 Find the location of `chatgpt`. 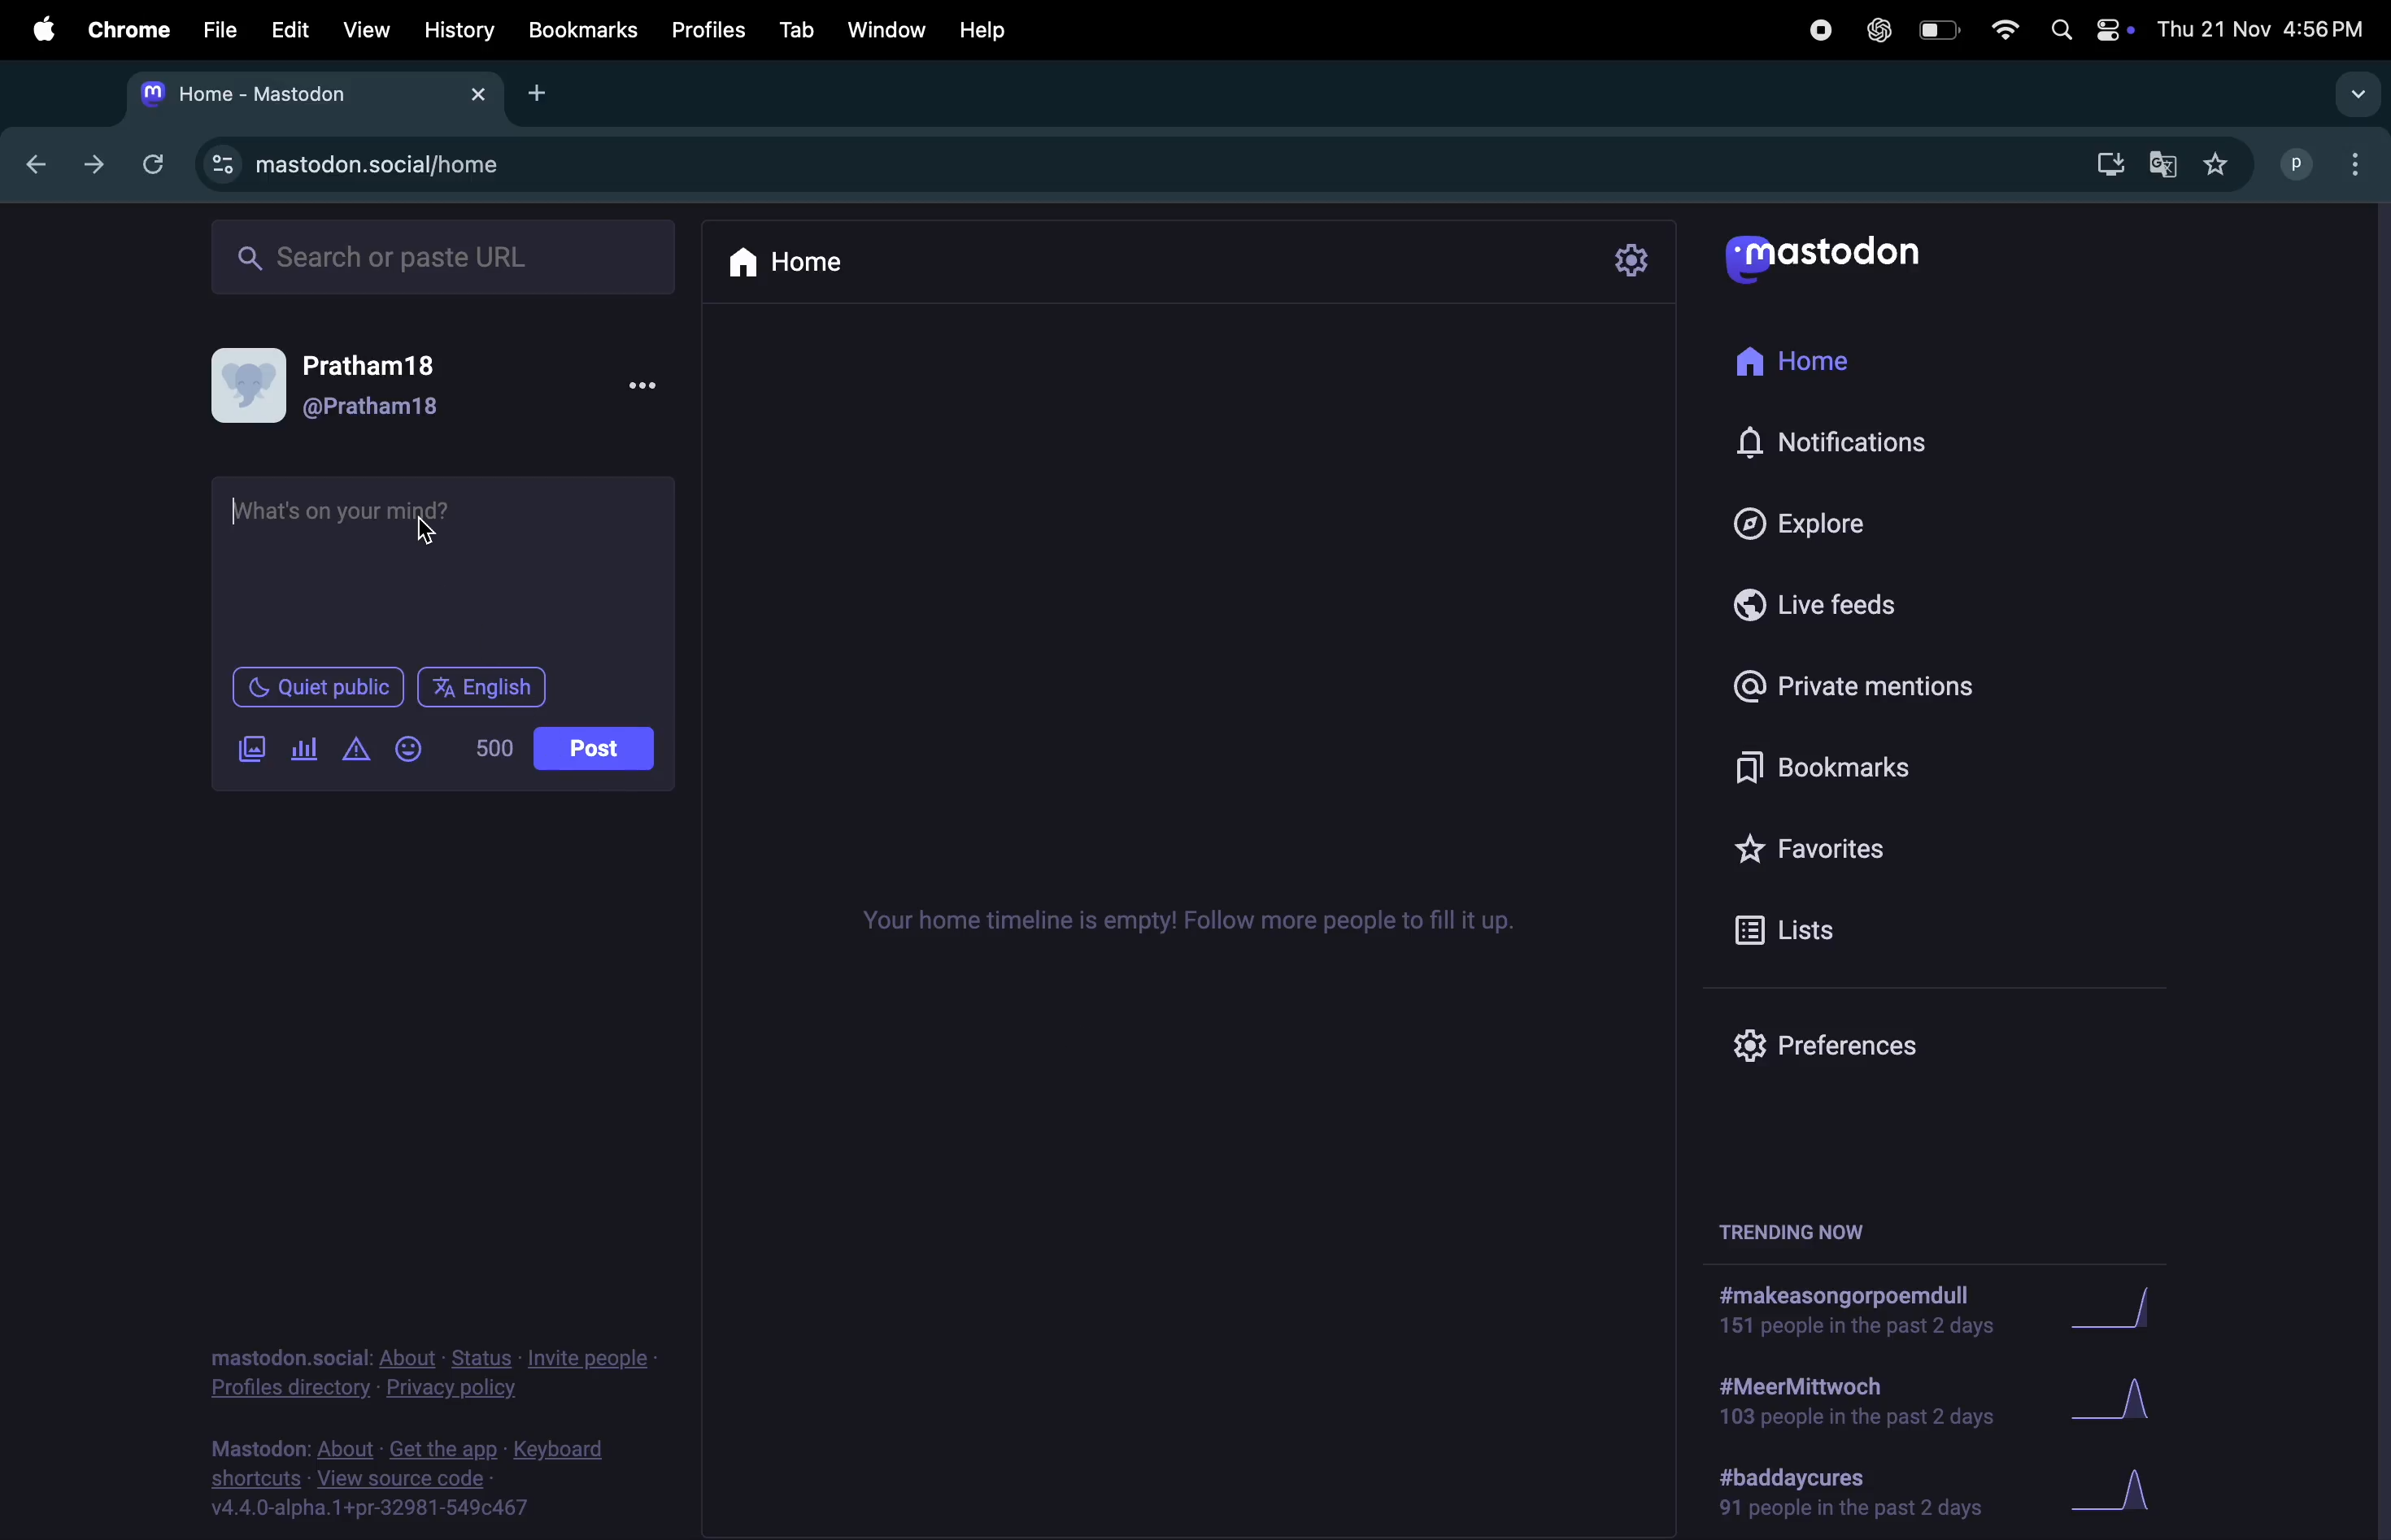

chatgpt is located at coordinates (1874, 29).